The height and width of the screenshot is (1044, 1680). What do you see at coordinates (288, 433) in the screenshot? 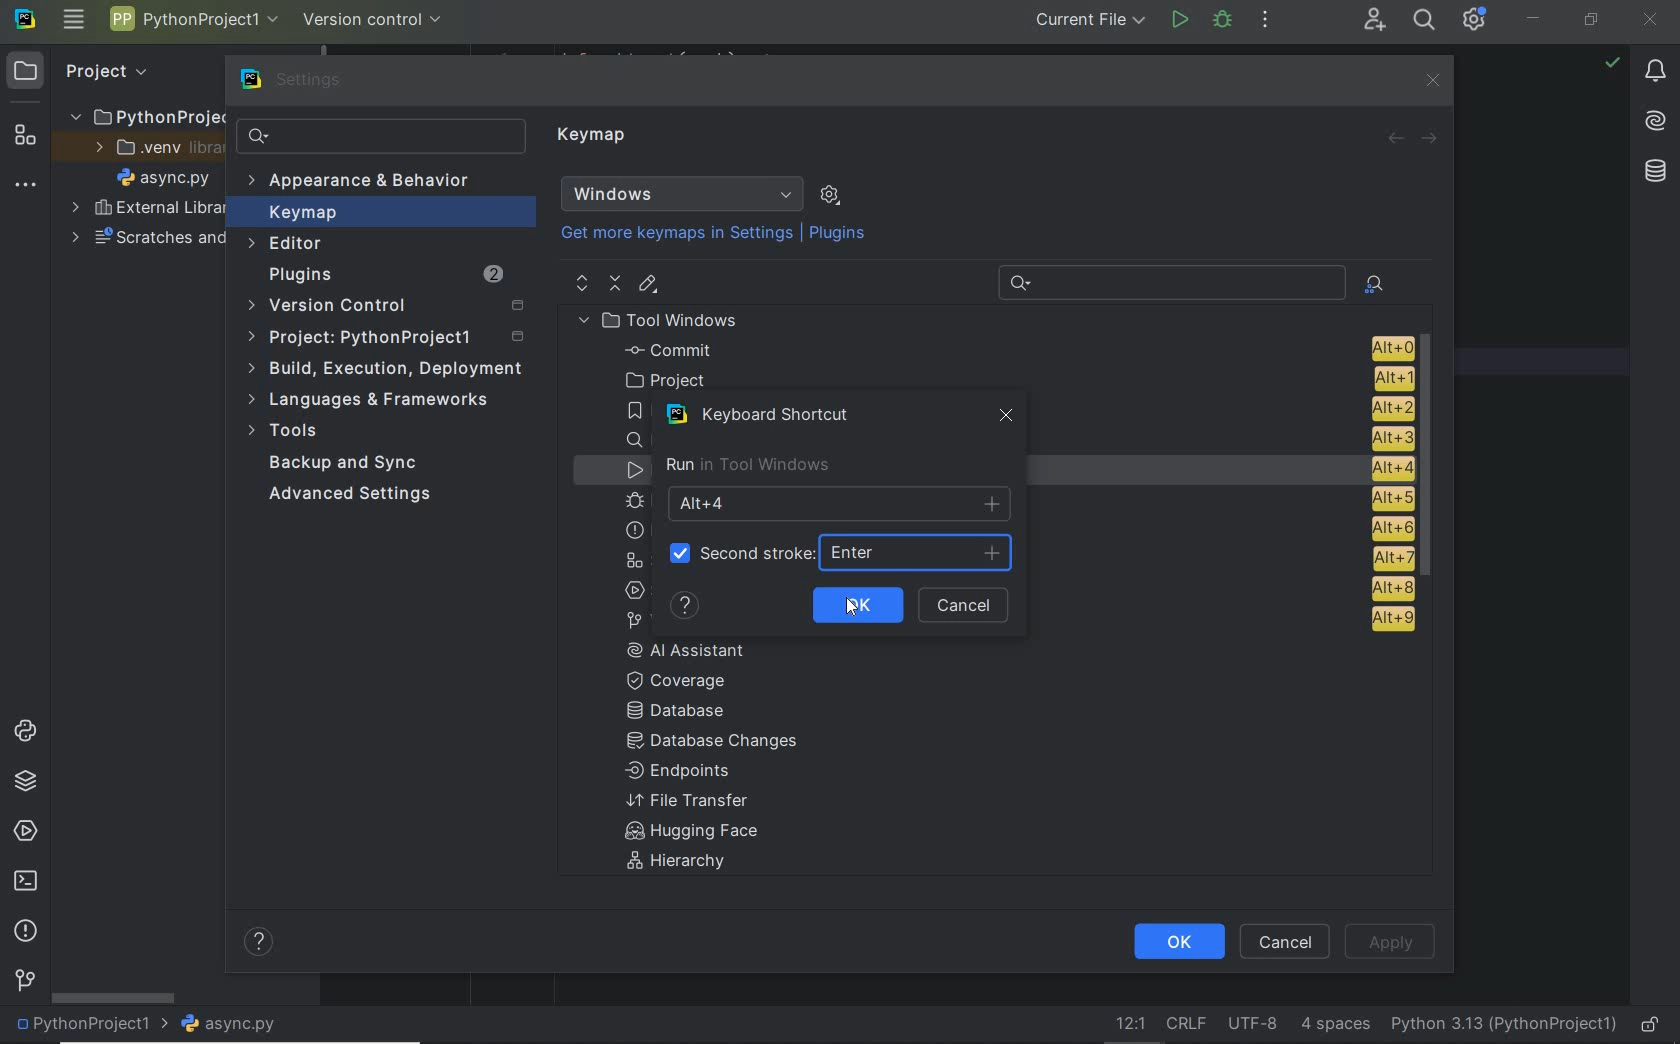
I see `Tools` at bounding box center [288, 433].